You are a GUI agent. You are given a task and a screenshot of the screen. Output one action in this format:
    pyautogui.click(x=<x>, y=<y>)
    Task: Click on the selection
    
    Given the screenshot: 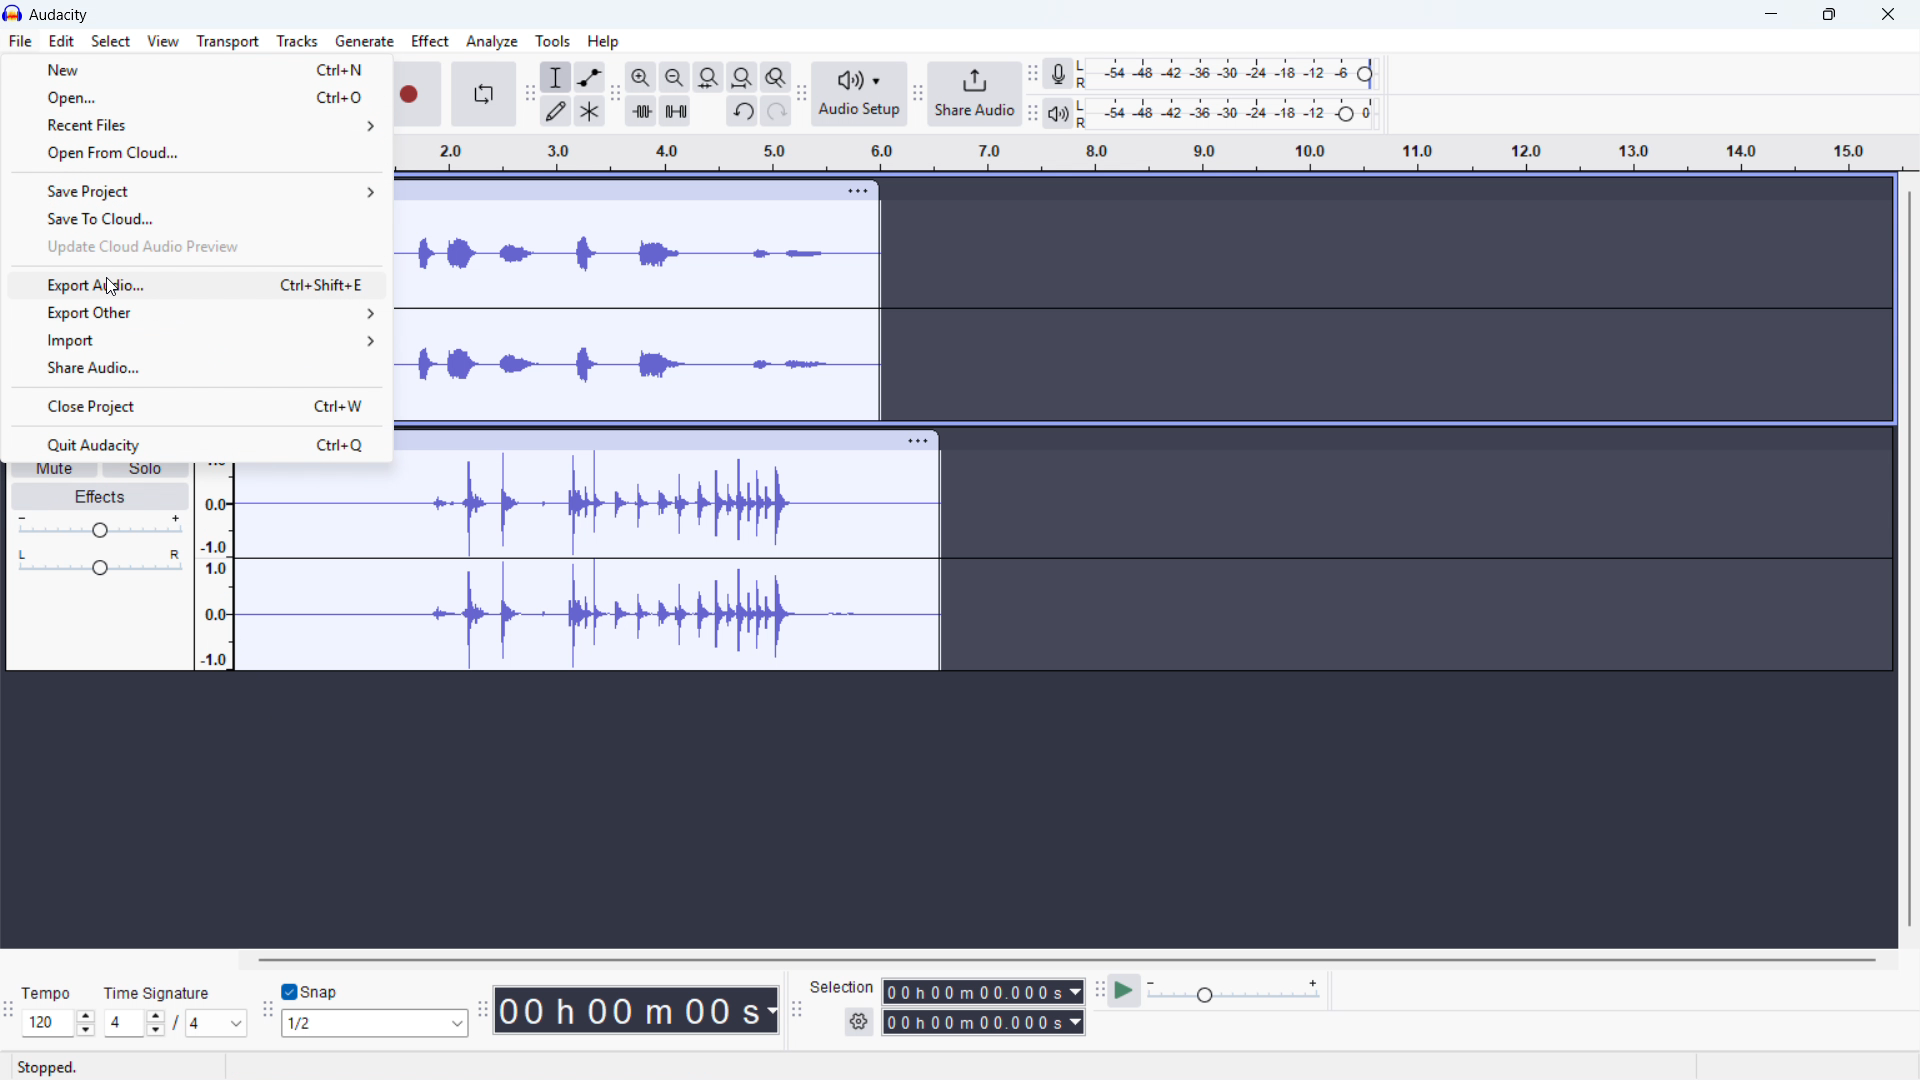 What is the action you would take?
    pyautogui.click(x=844, y=987)
    